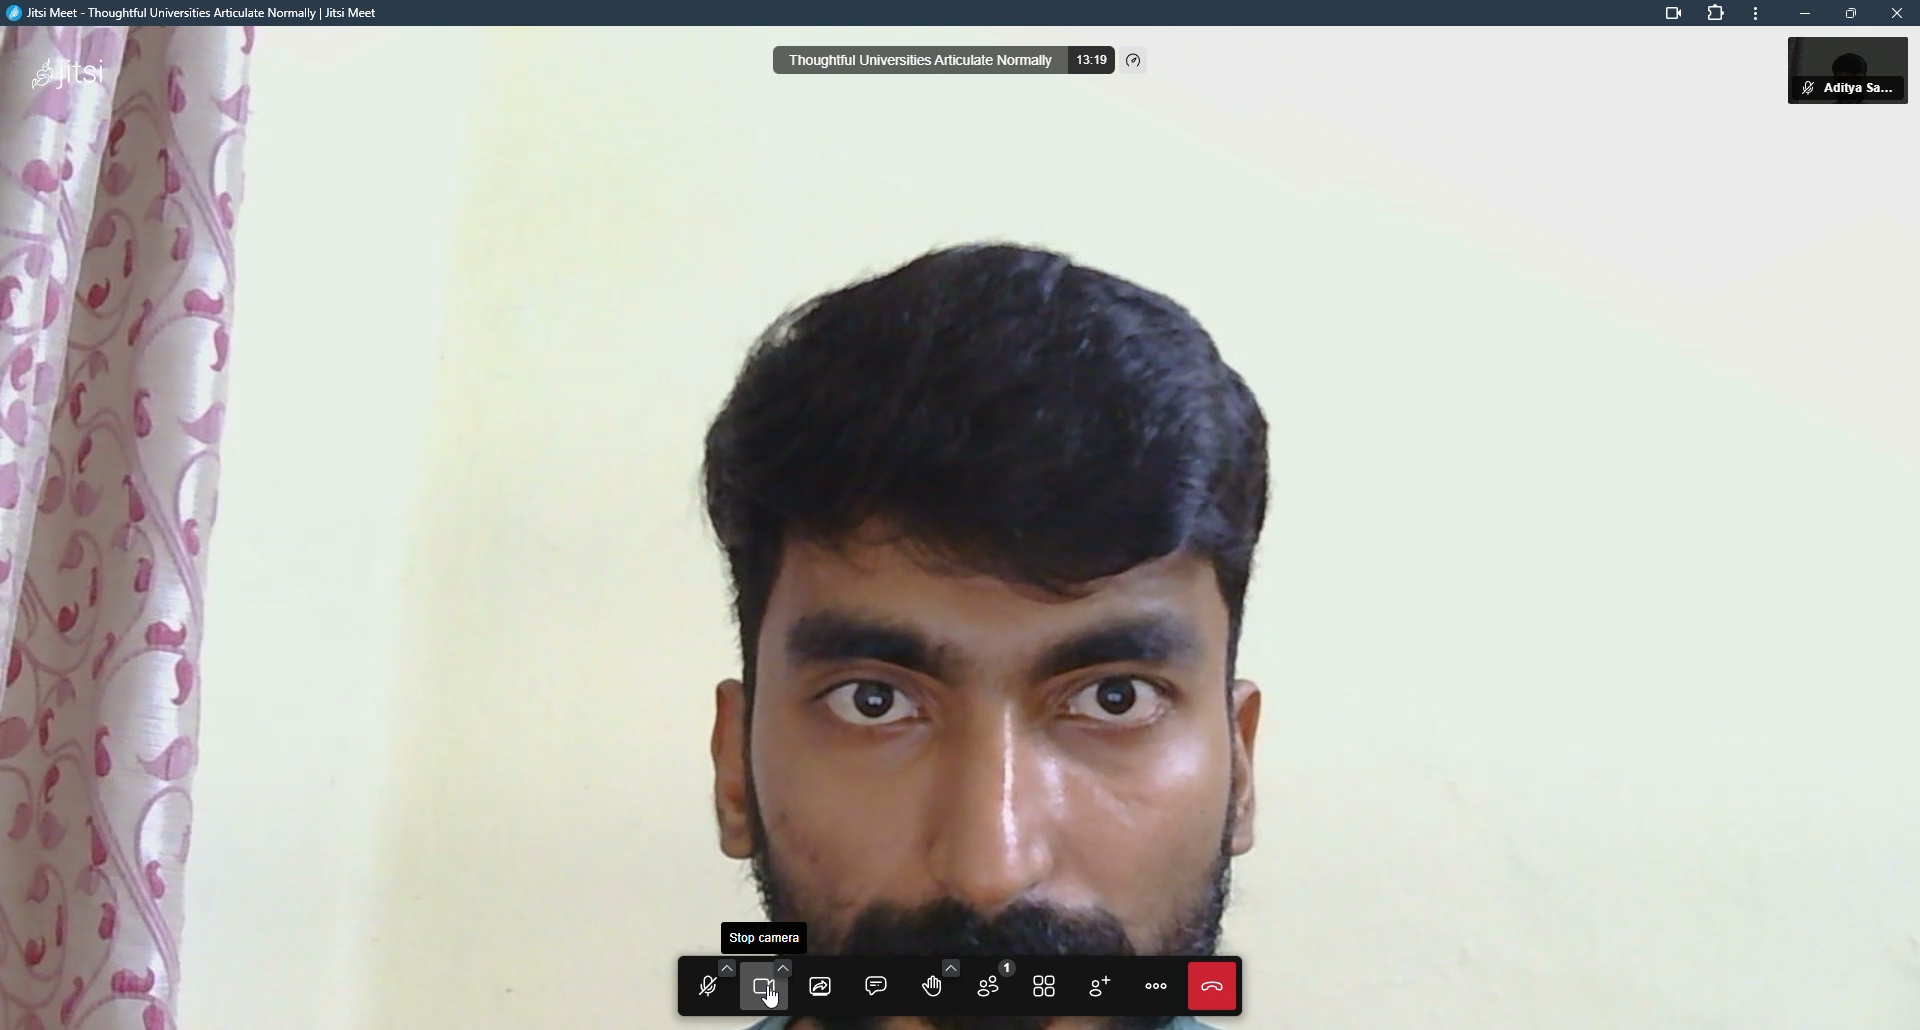 The height and width of the screenshot is (1030, 1920). Describe the element at coordinates (820, 984) in the screenshot. I see `start screen sharing` at that location.